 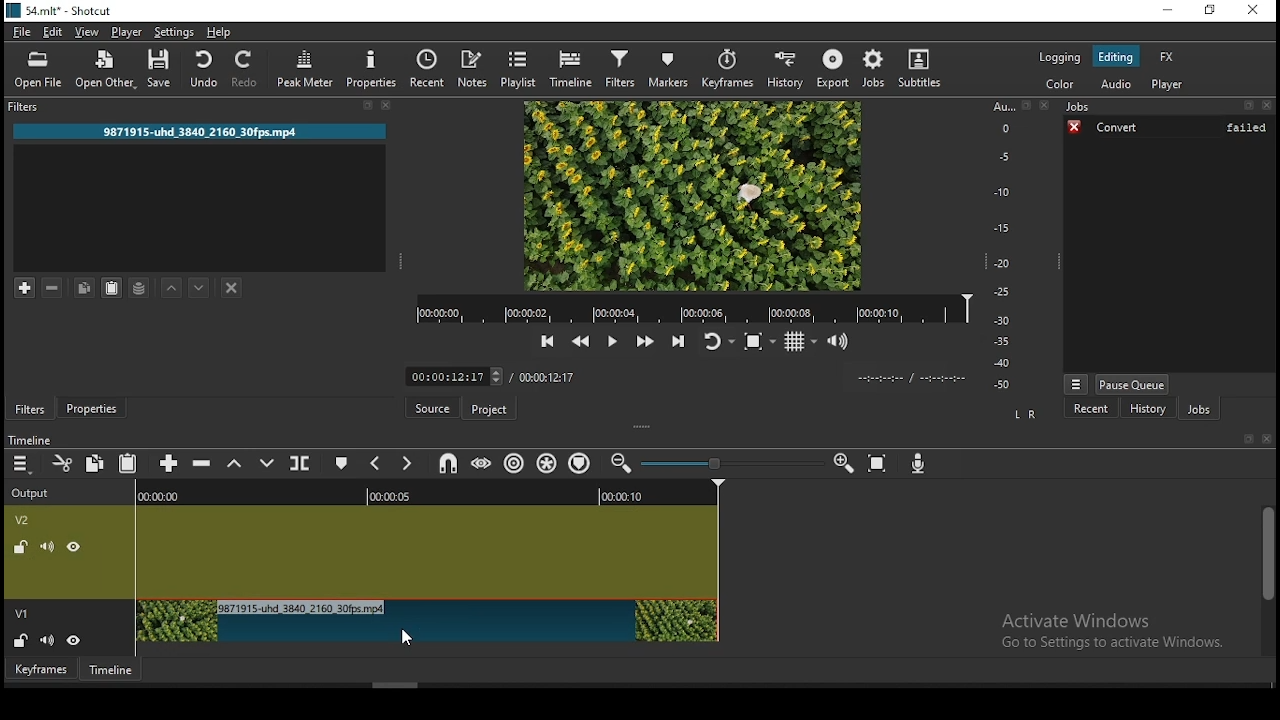 I want to click on snap, so click(x=450, y=463).